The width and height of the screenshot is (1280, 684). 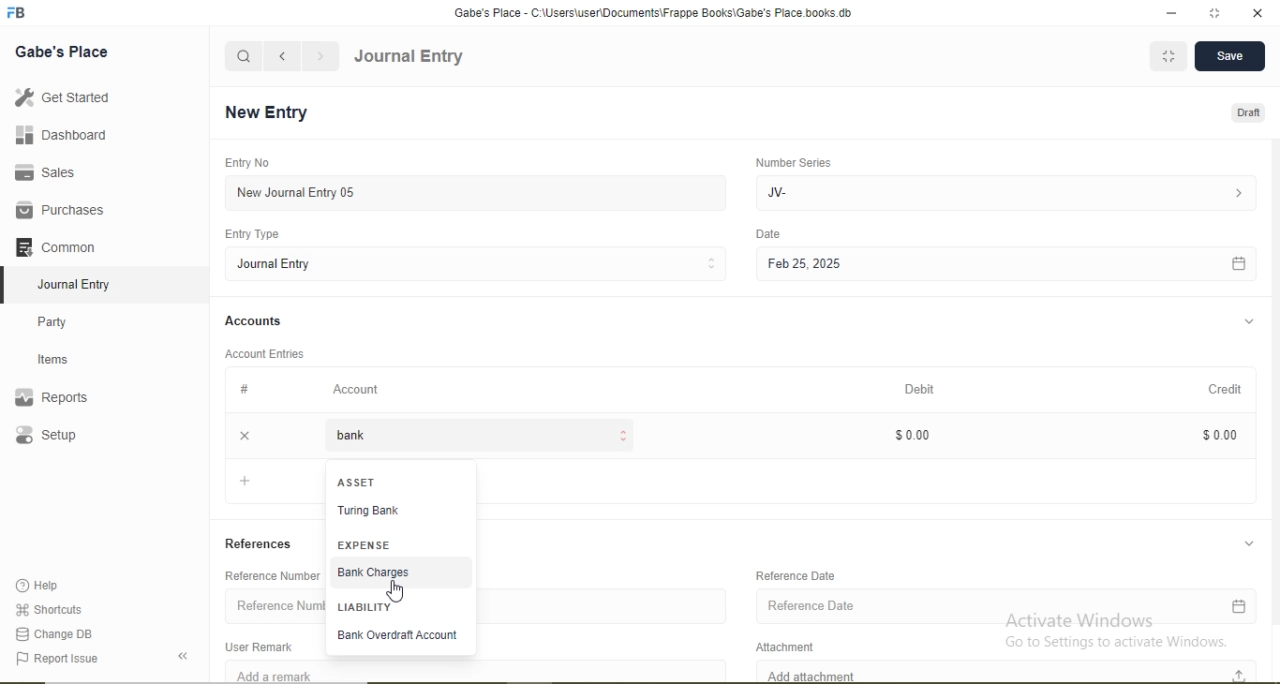 What do you see at coordinates (1238, 541) in the screenshot?
I see `collapse/expand` at bounding box center [1238, 541].